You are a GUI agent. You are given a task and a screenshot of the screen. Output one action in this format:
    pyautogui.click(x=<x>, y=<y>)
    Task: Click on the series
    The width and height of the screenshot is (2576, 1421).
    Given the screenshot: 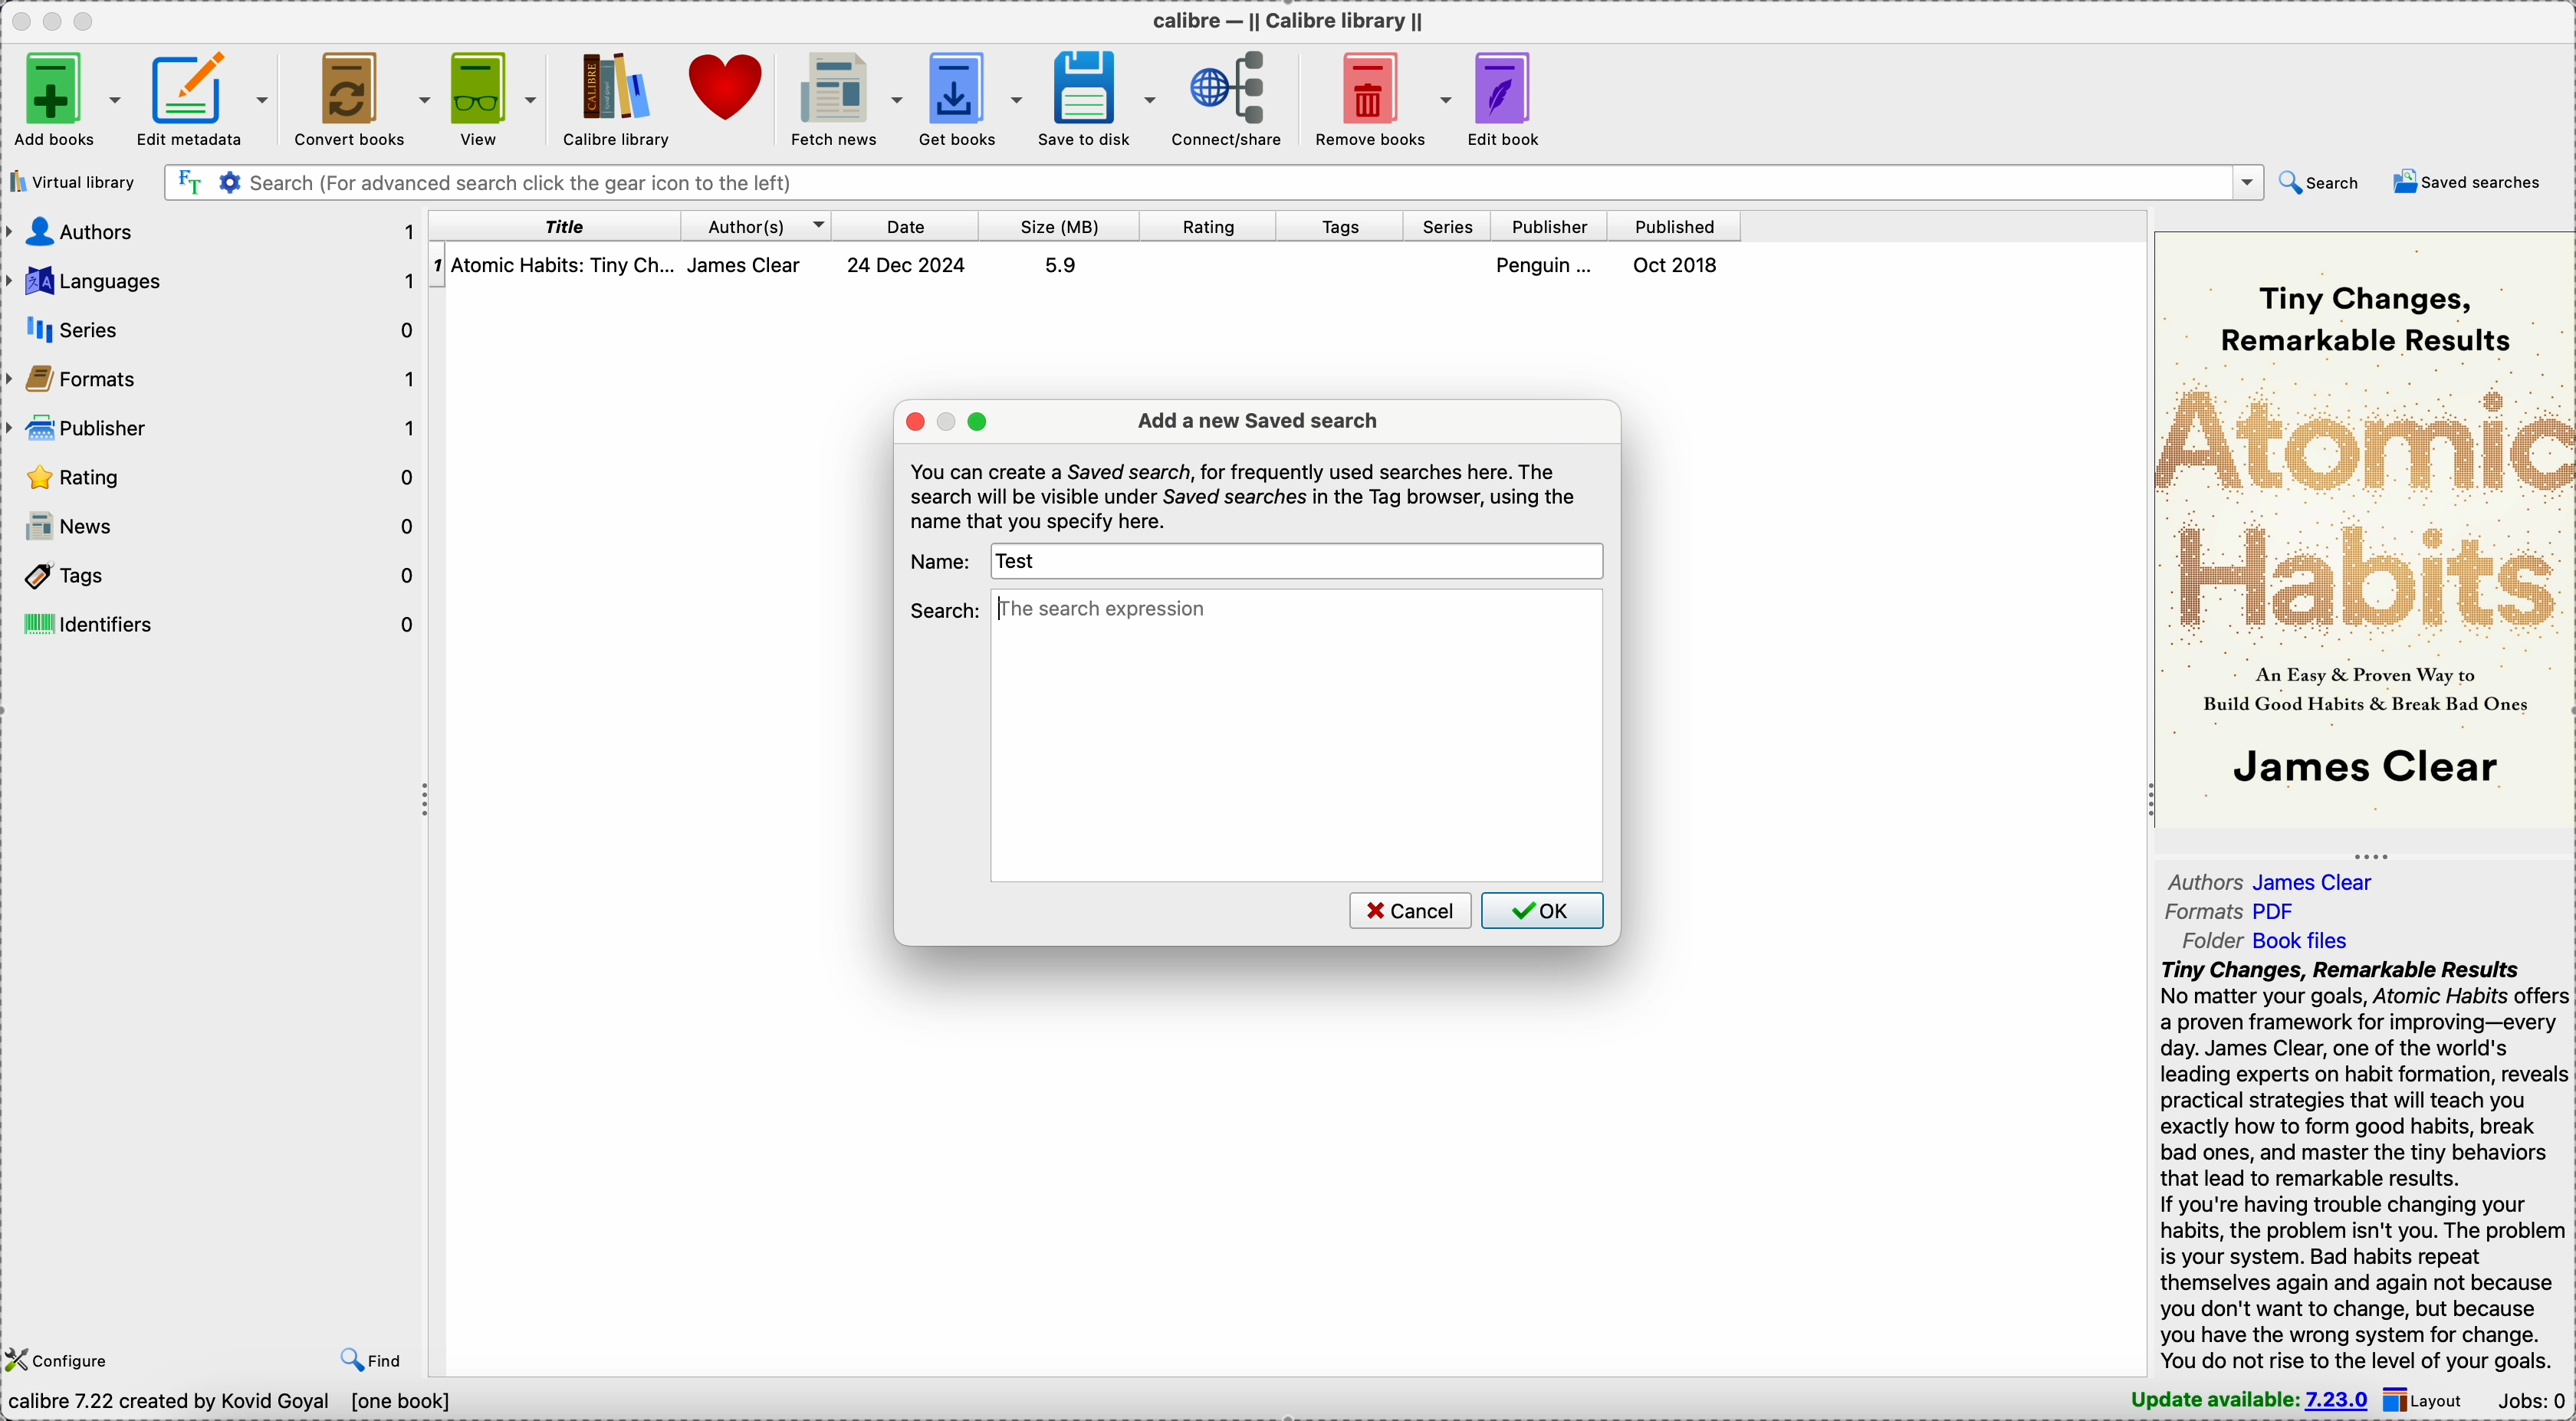 What is the action you would take?
    pyautogui.click(x=222, y=329)
    